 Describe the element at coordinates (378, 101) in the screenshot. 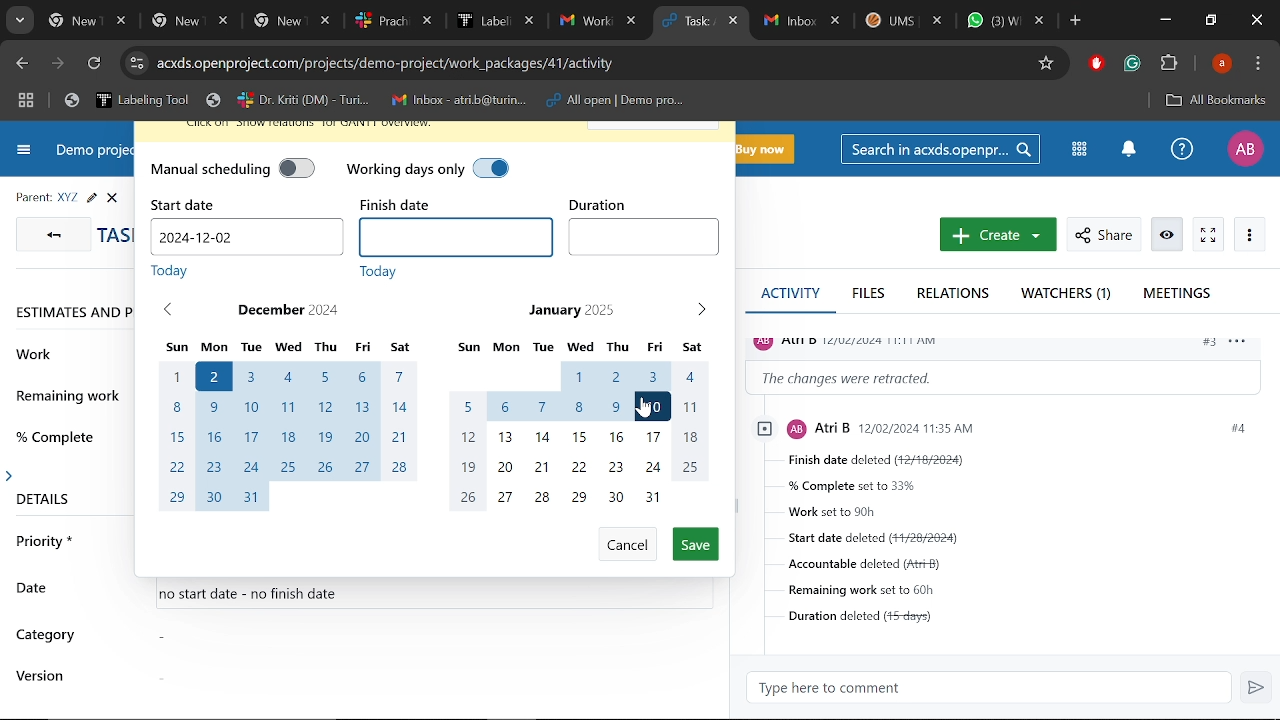

I see `Bookmarked tabs` at that location.